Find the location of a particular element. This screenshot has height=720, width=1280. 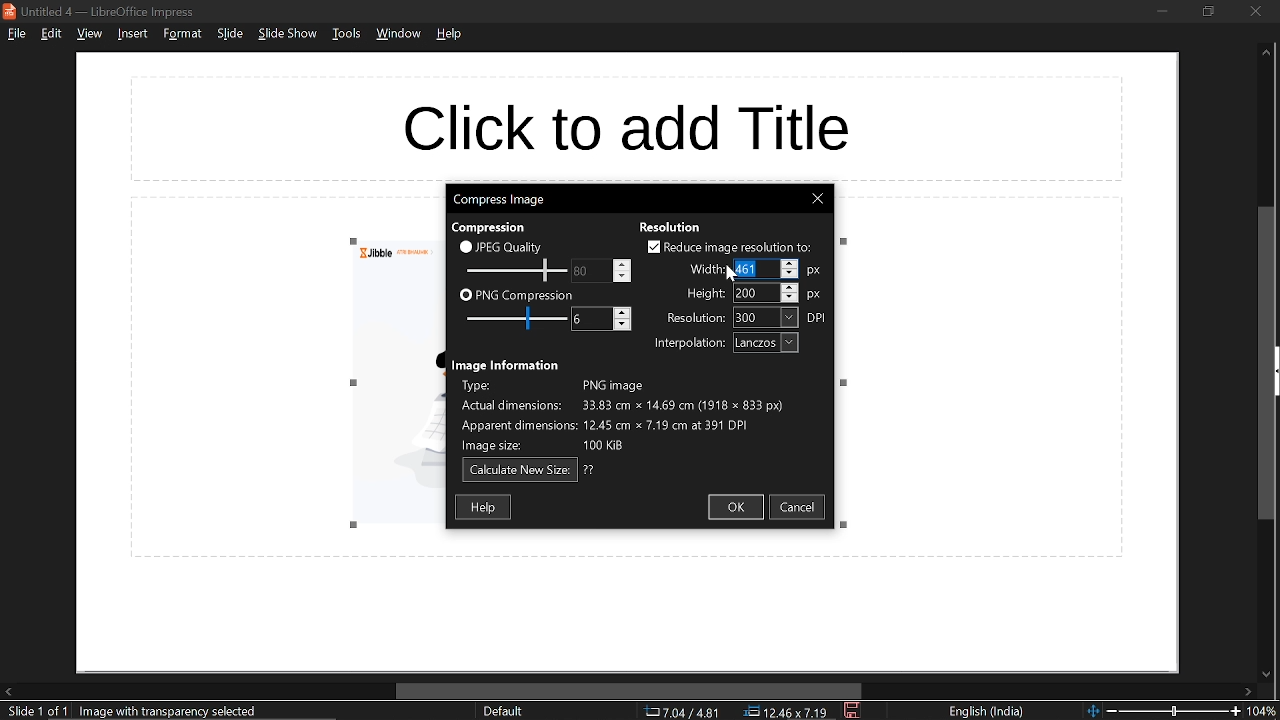

window is located at coordinates (397, 36).